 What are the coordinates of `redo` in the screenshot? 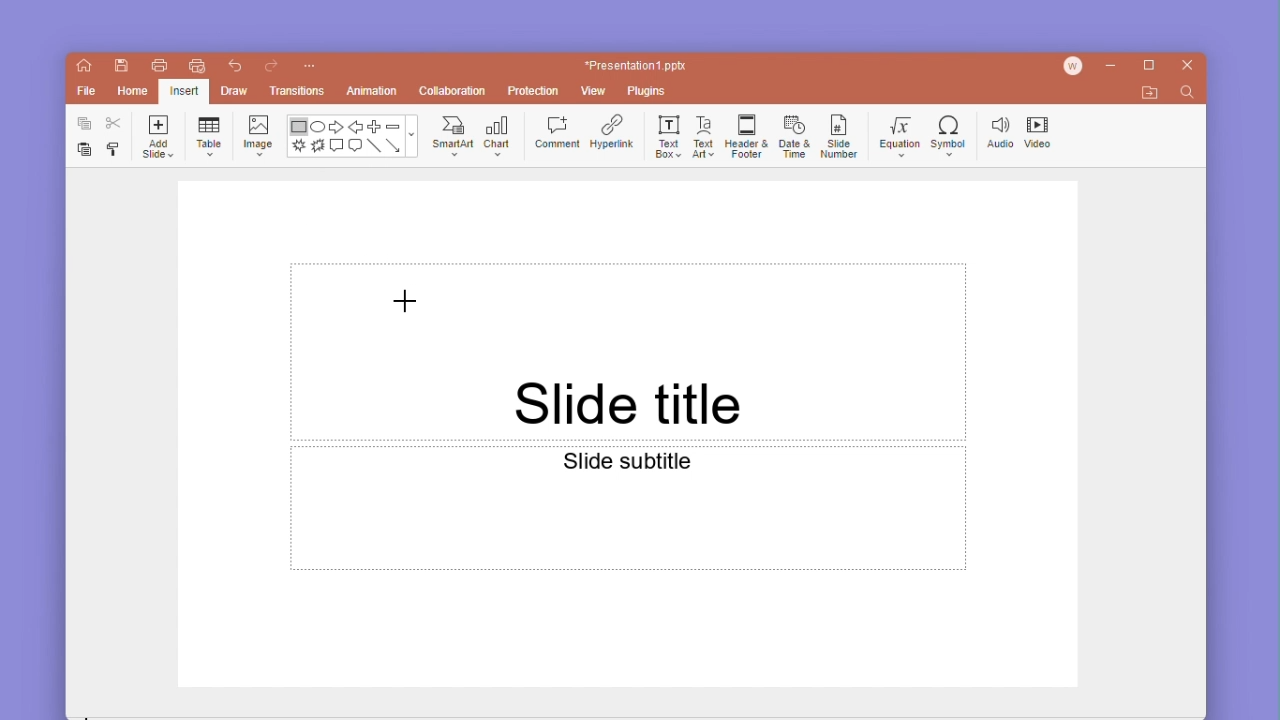 It's located at (272, 65).